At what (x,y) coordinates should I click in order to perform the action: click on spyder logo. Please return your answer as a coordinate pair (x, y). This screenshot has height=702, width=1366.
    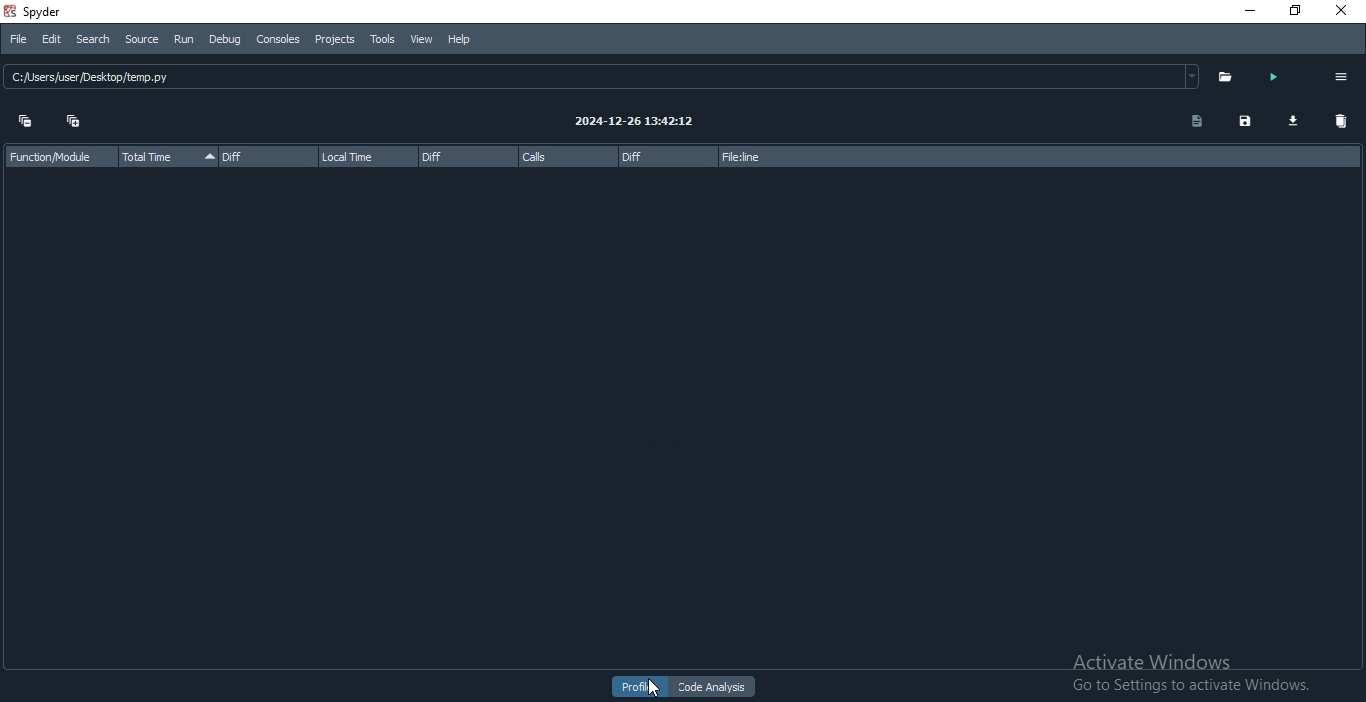
    Looking at the image, I should click on (10, 12).